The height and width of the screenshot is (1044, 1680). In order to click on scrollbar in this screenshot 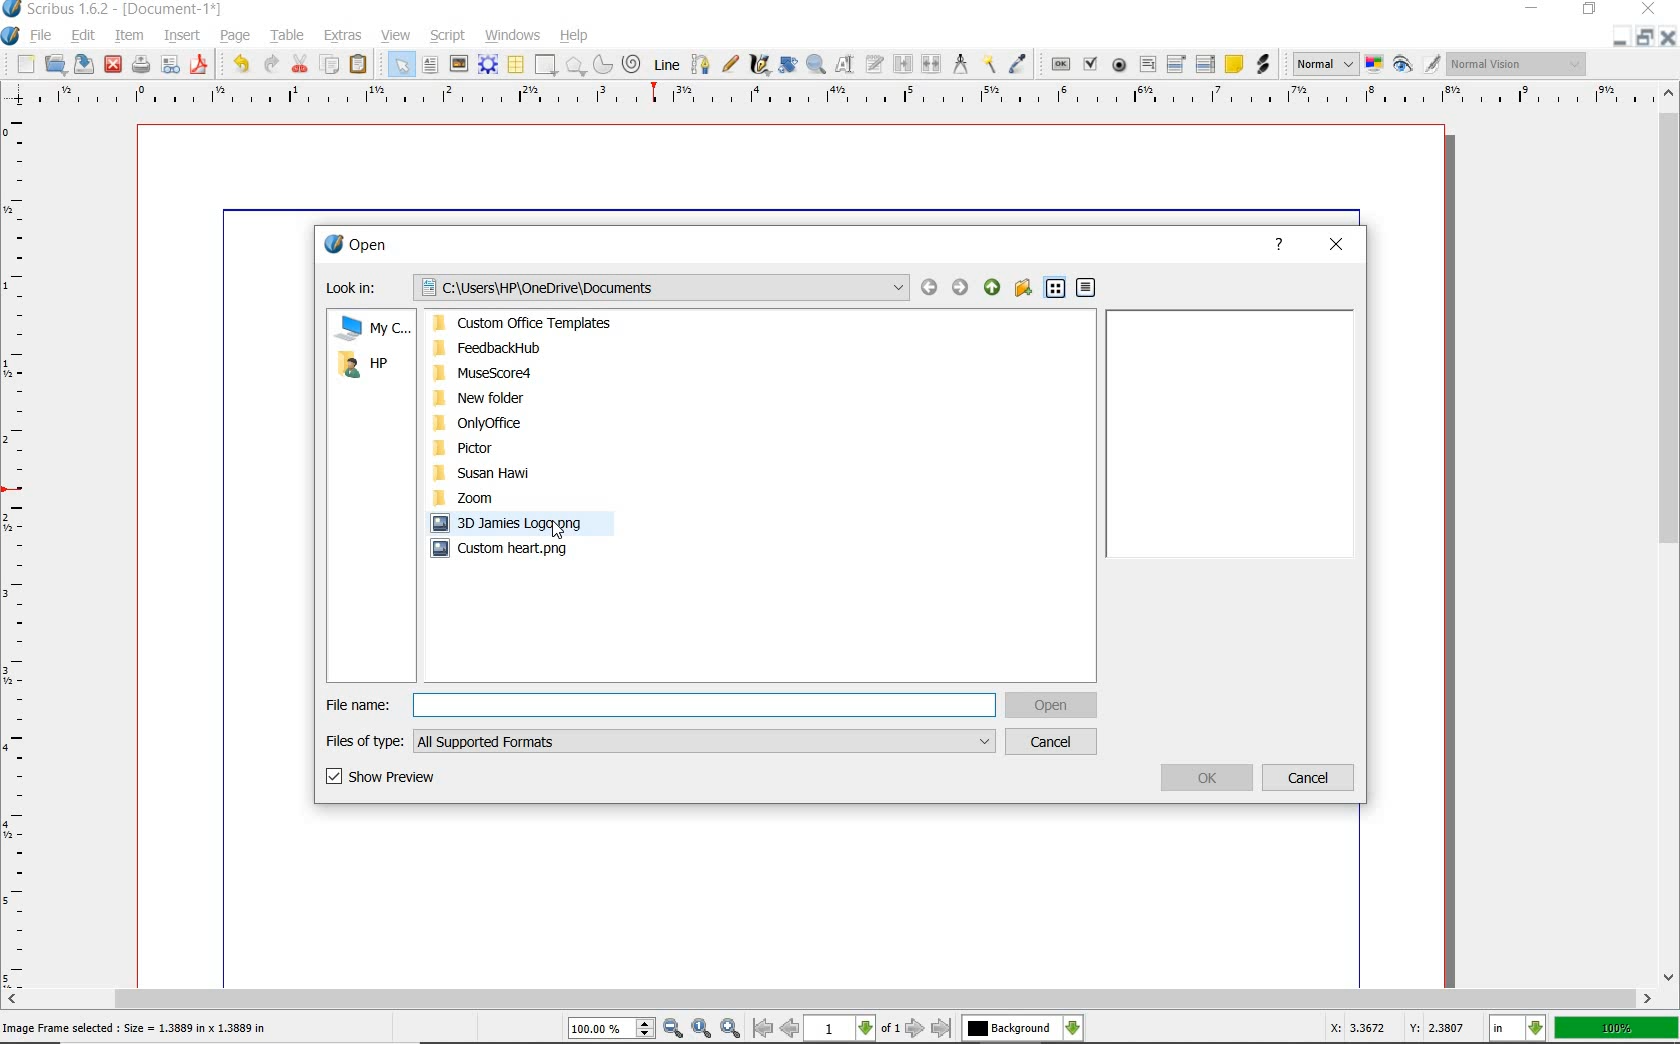, I will do `click(1670, 535)`.